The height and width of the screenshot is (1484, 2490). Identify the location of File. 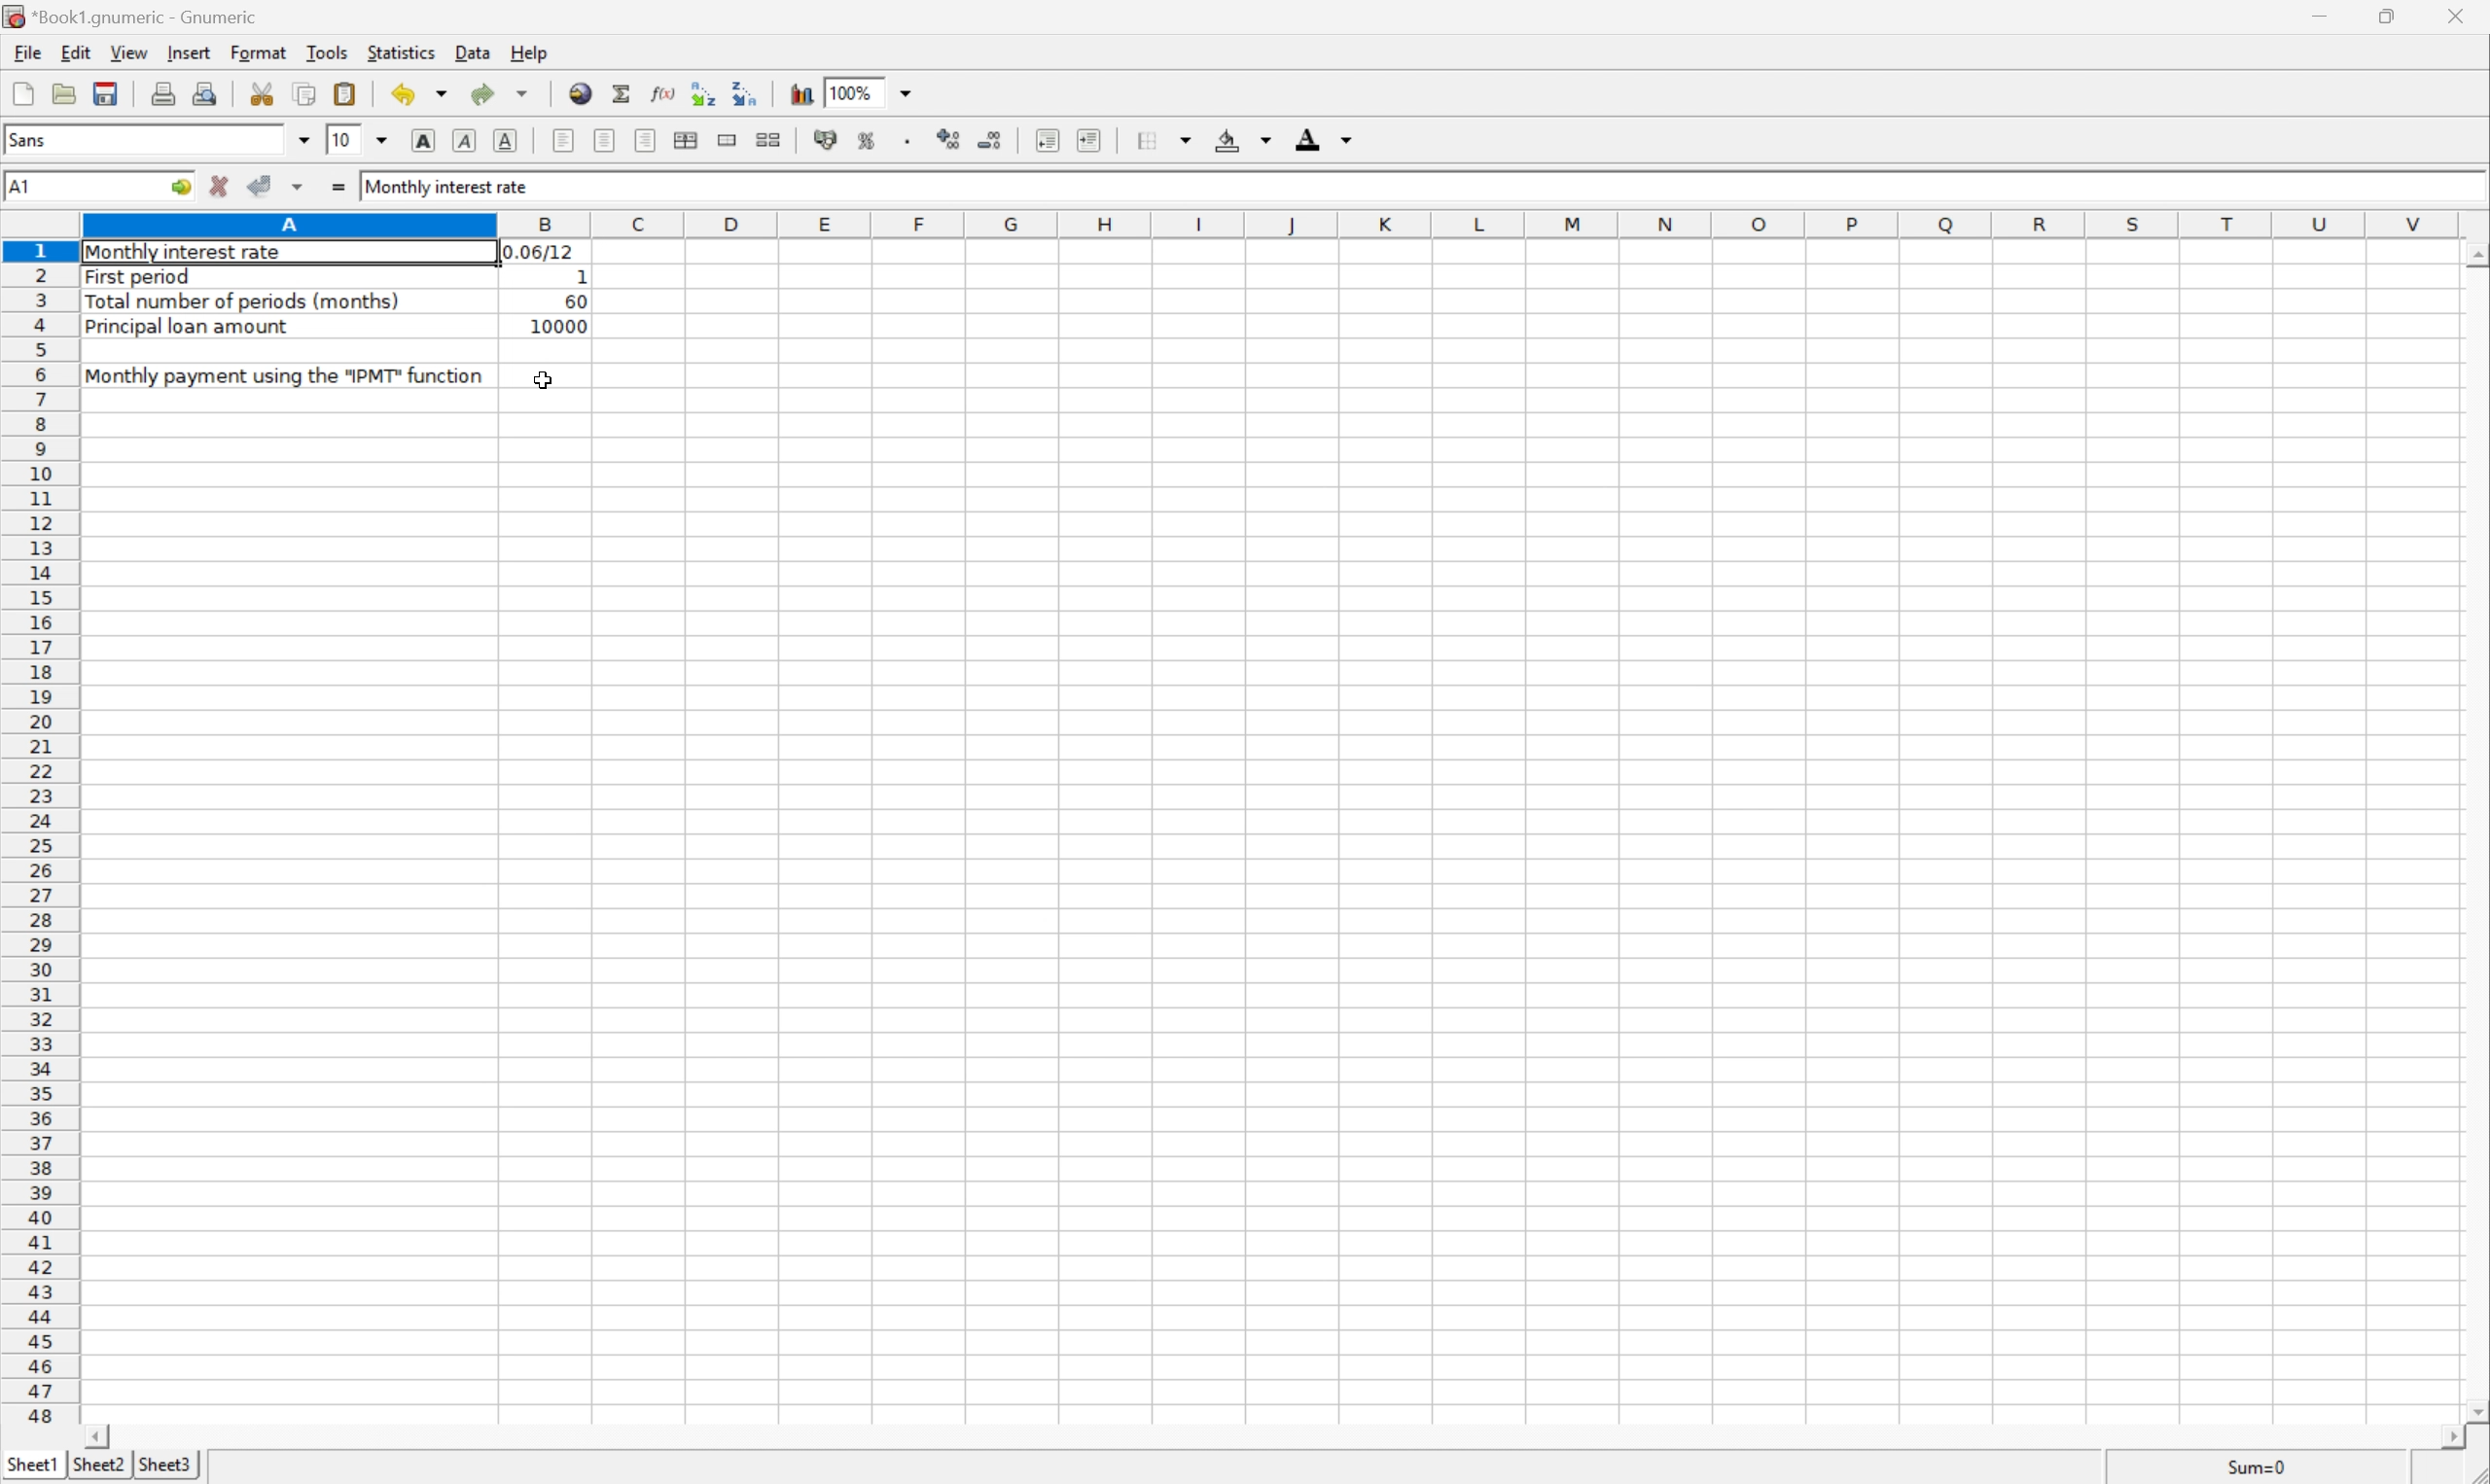
(27, 52).